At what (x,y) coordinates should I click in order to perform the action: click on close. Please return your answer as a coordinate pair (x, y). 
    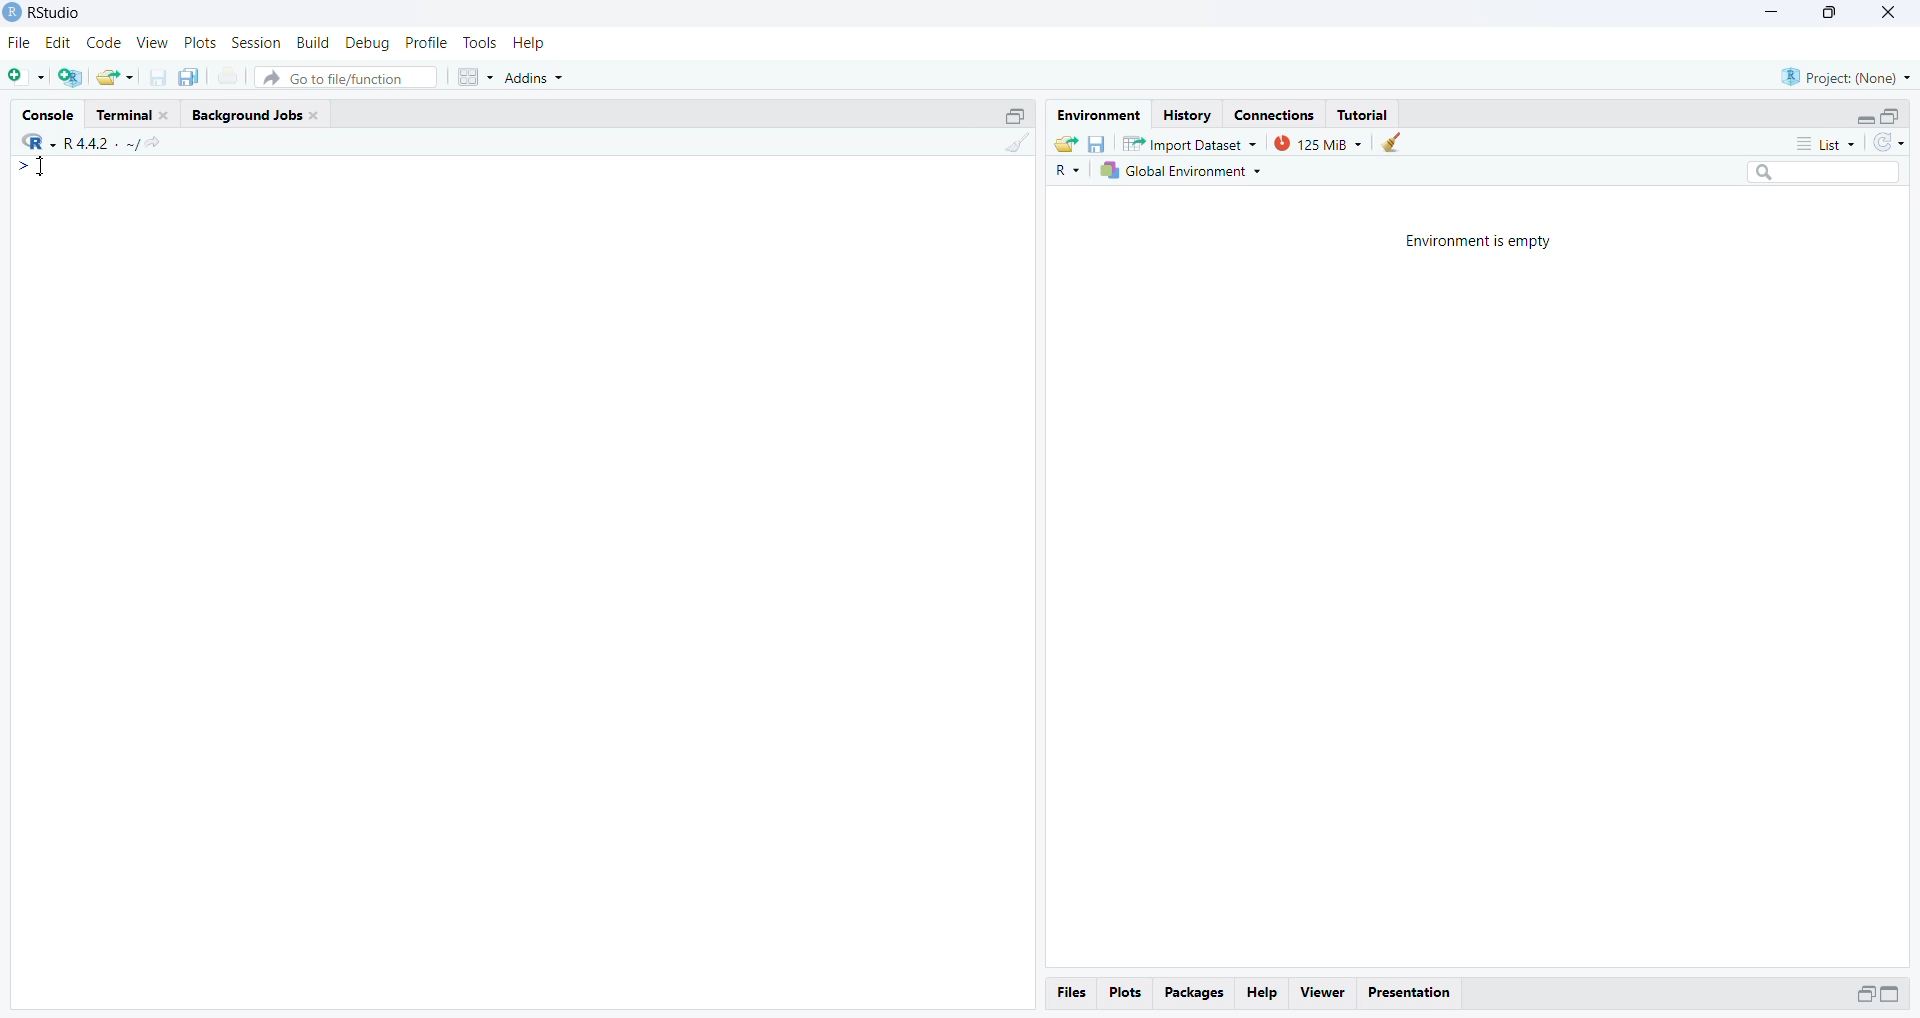
    Looking at the image, I should click on (1887, 15).